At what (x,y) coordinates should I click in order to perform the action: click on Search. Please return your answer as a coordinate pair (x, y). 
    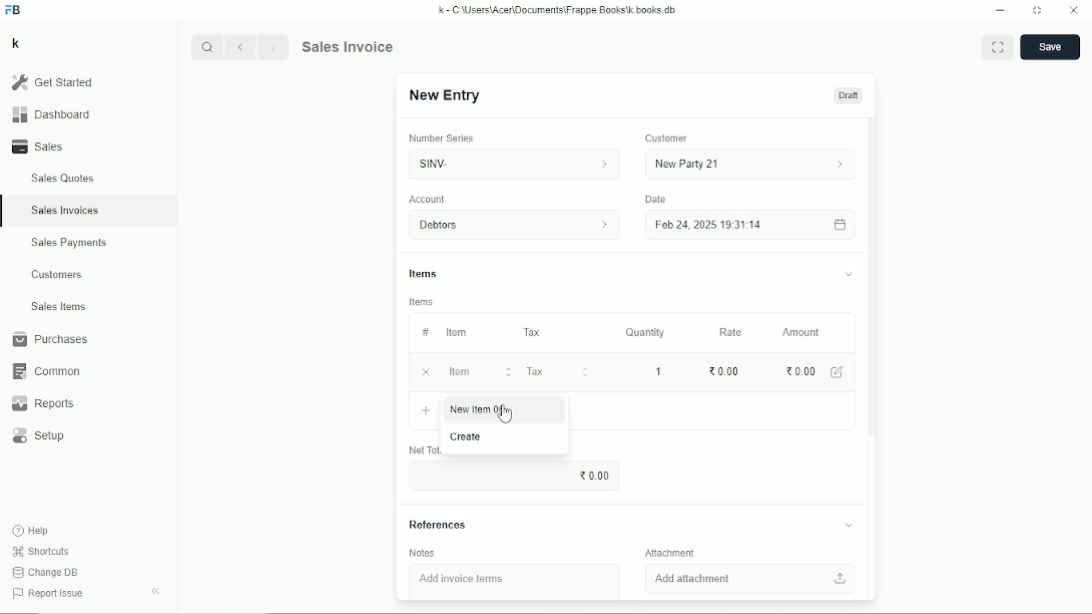
    Looking at the image, I should click on (208, 47).